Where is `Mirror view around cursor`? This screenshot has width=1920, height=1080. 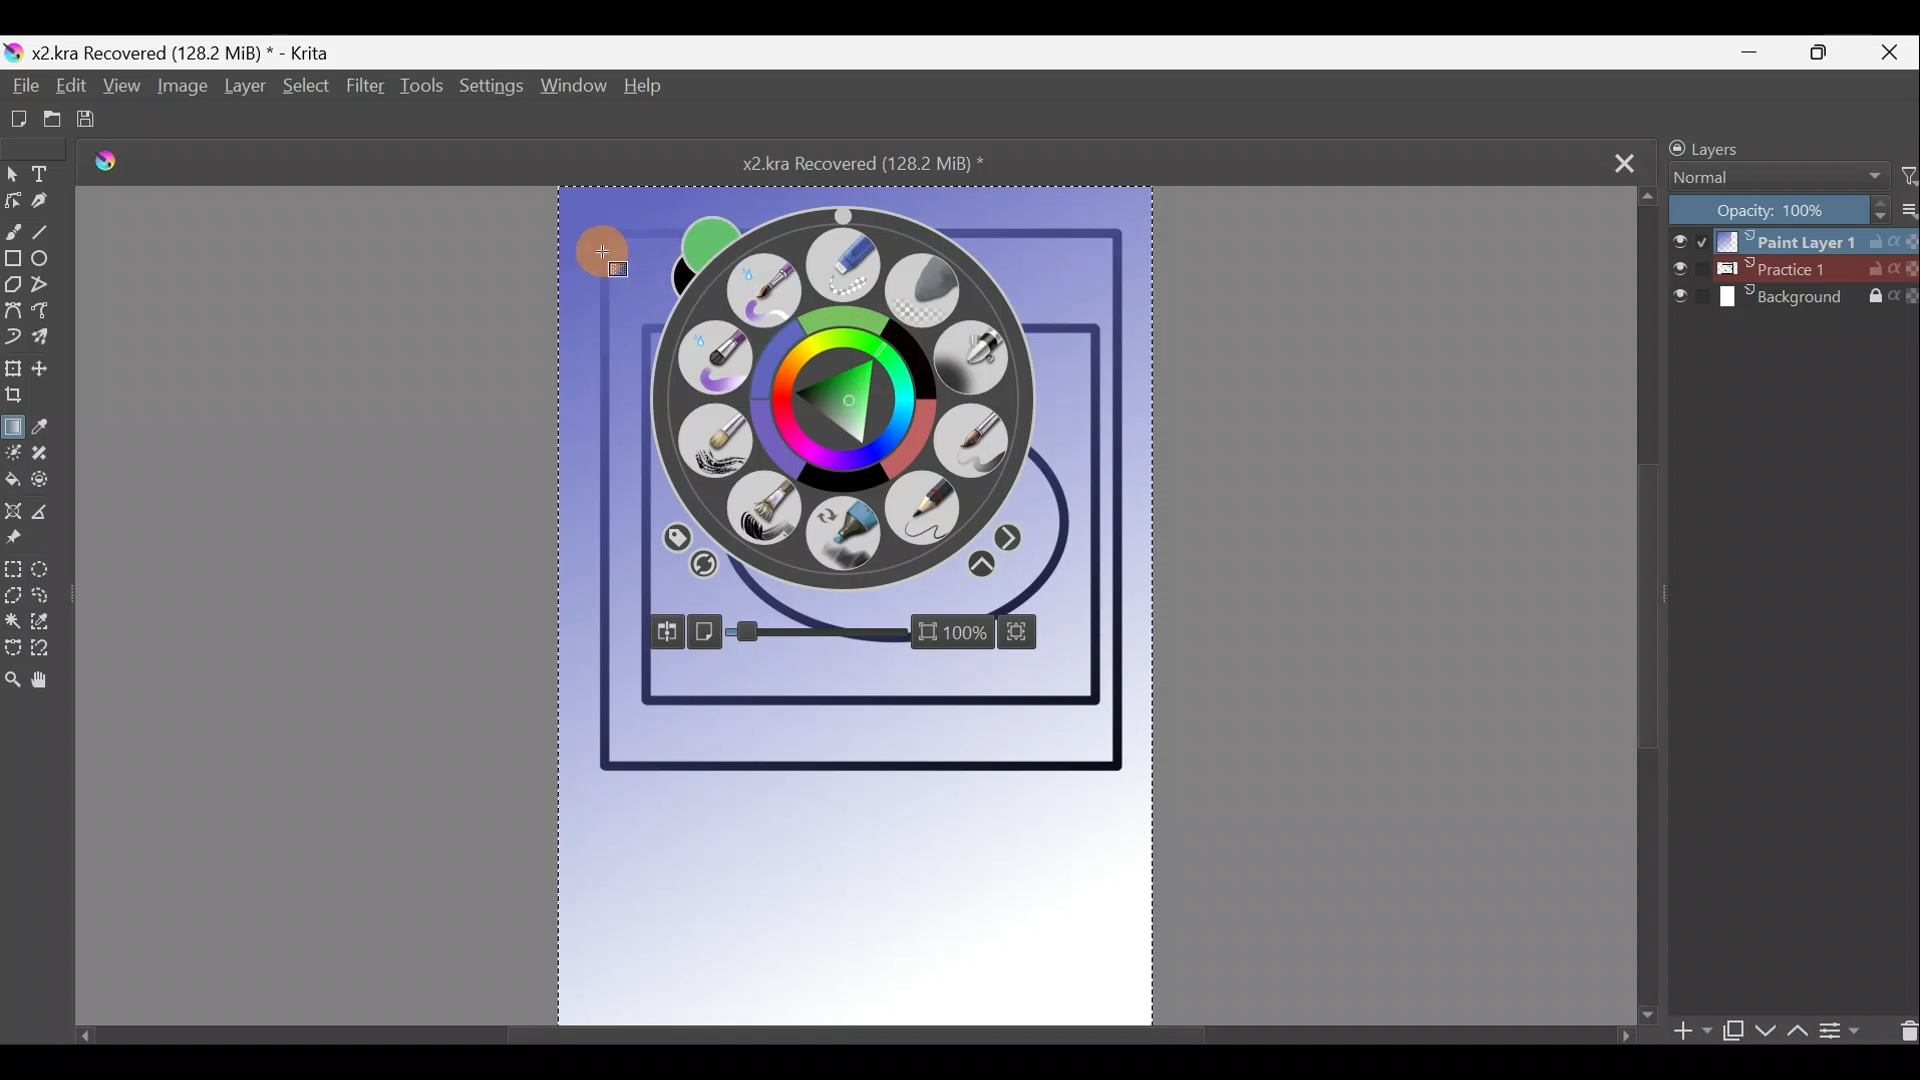 Mirror view around cursor is located at coordinates (663, 632).